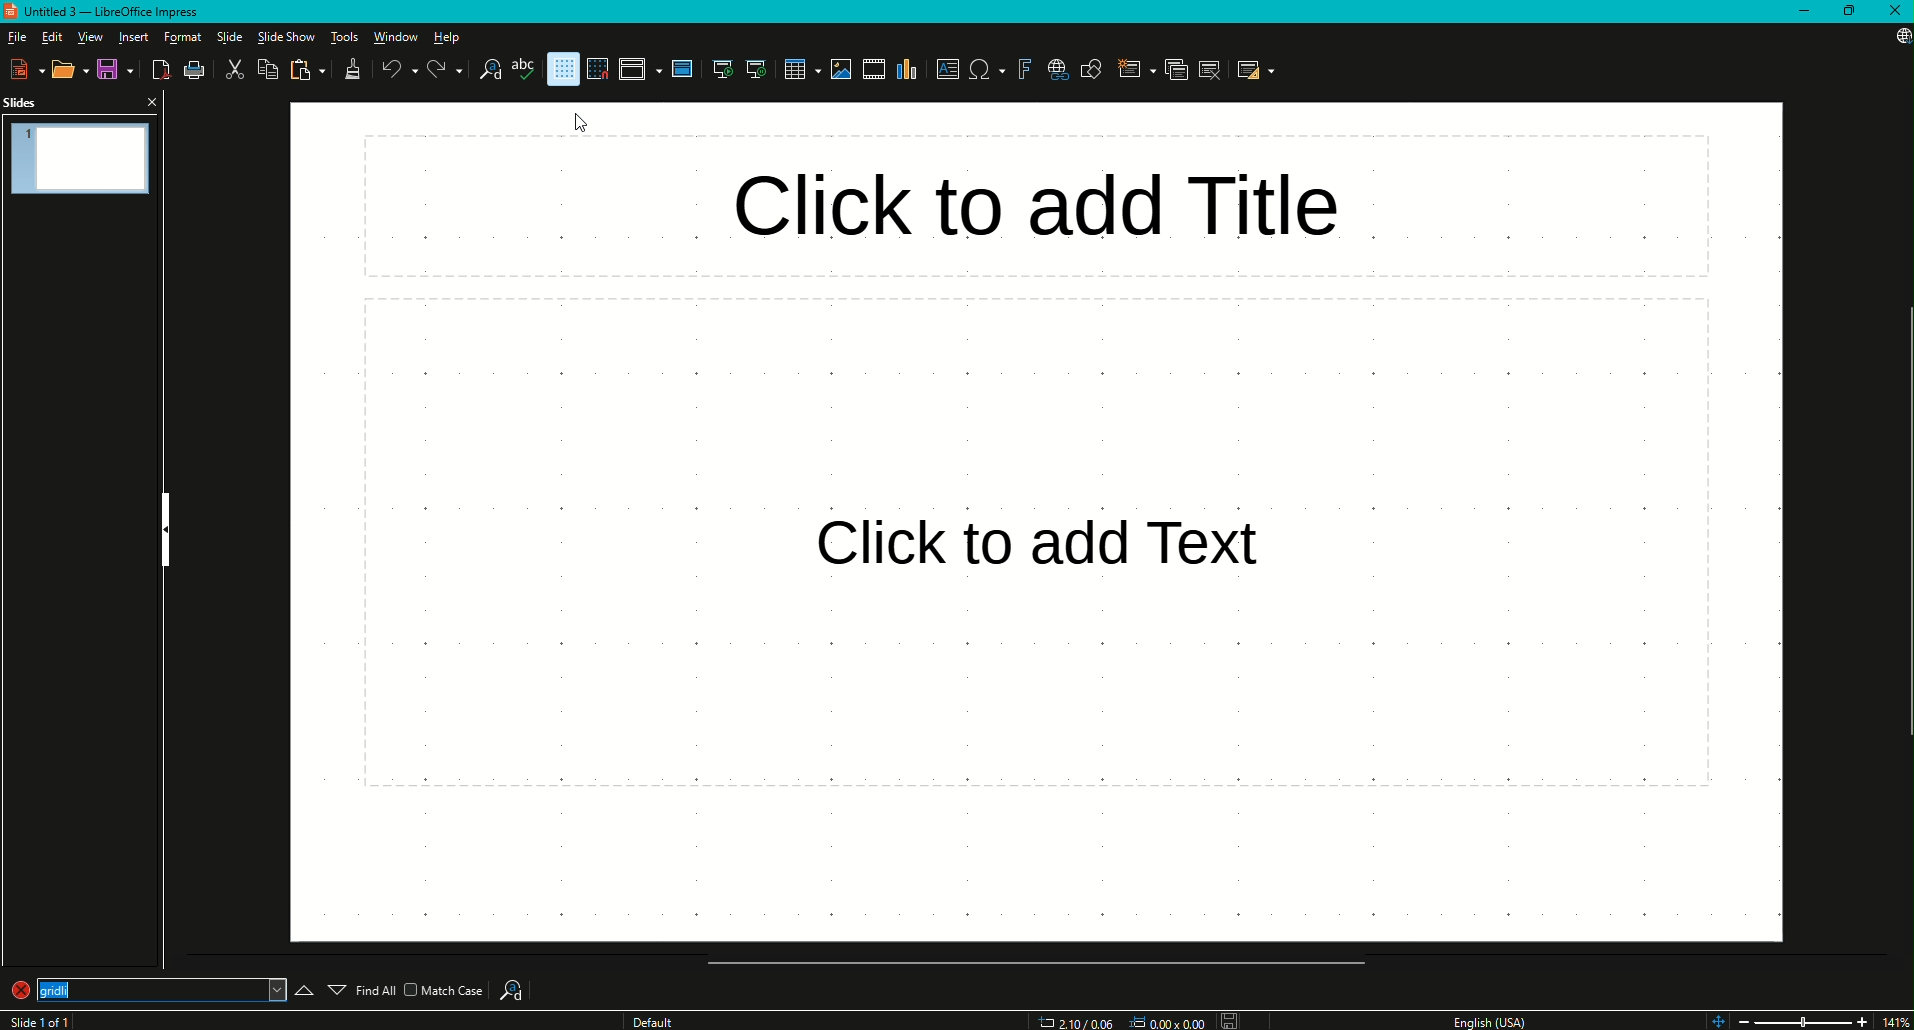 Image resolution: width=1914 pixels, height=1030 pixels. What do you see at coordinates (298, 984) in the screenshot?
I see `Up` at bounding box center [298, 984].